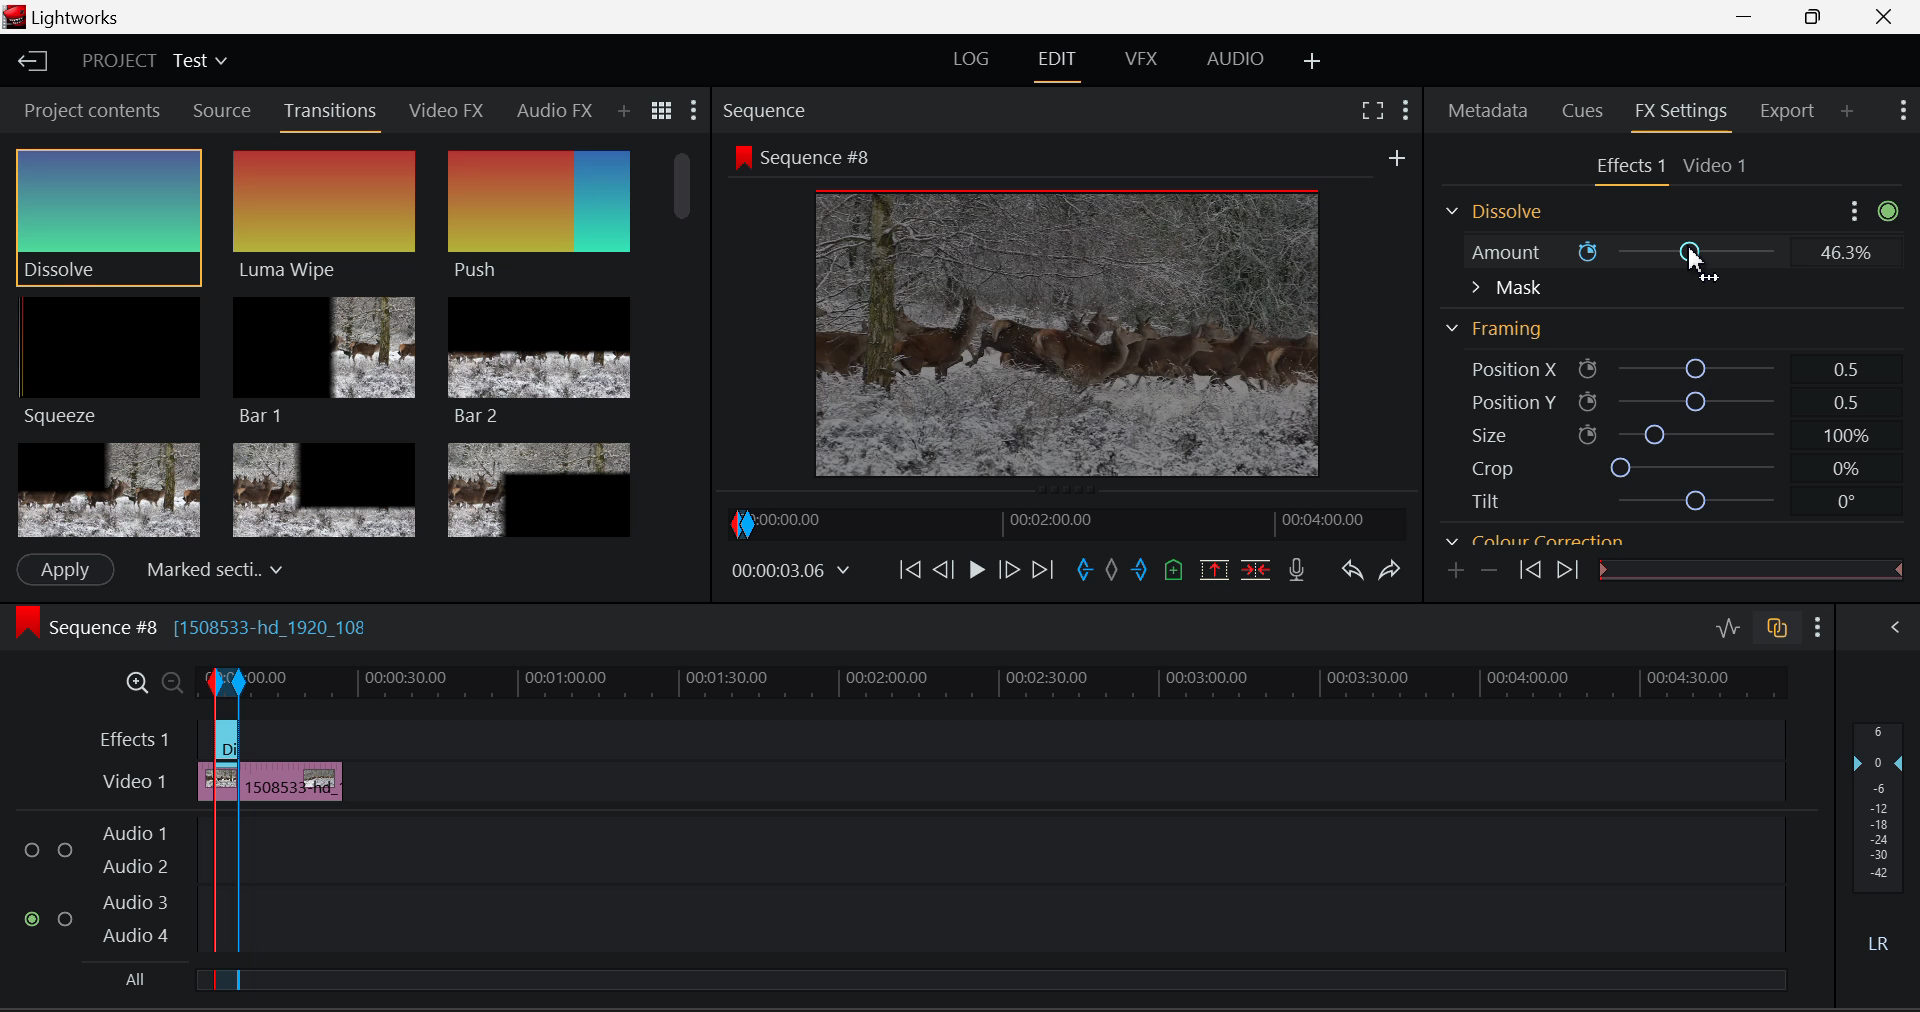 This screenshot has width=1920, height=1012. I want to click on All, so click(130, 979).